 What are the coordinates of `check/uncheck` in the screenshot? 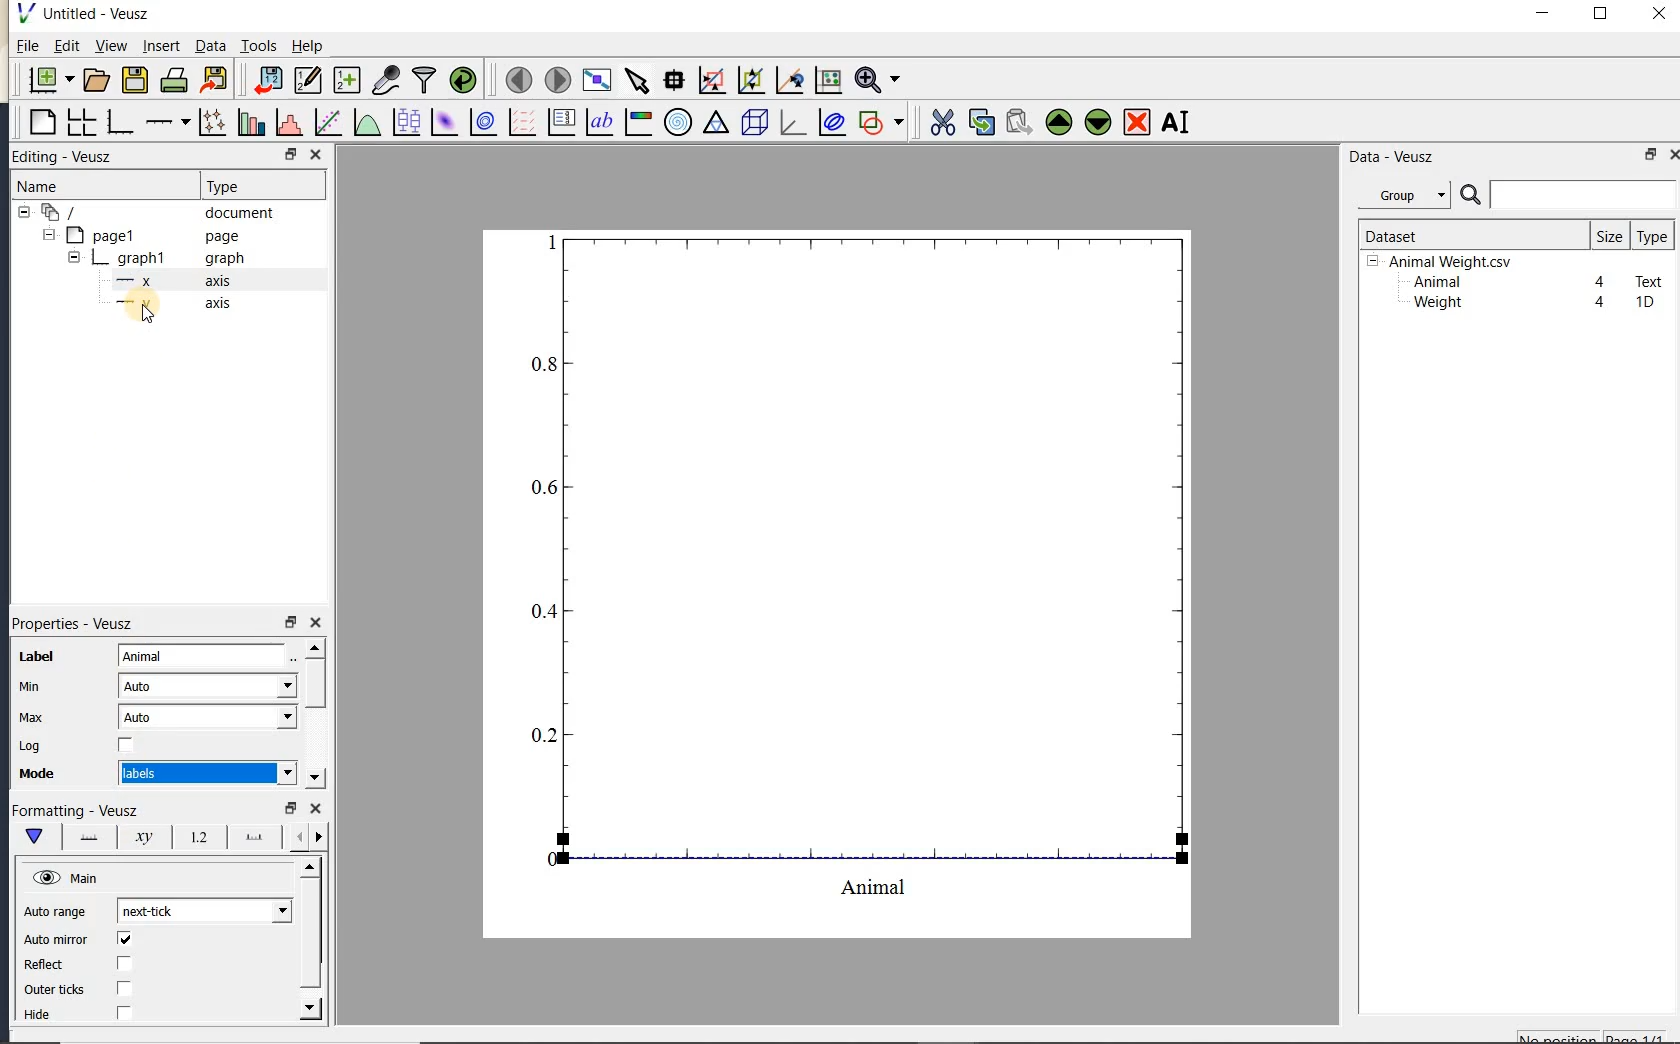 It's located at (125, 988).